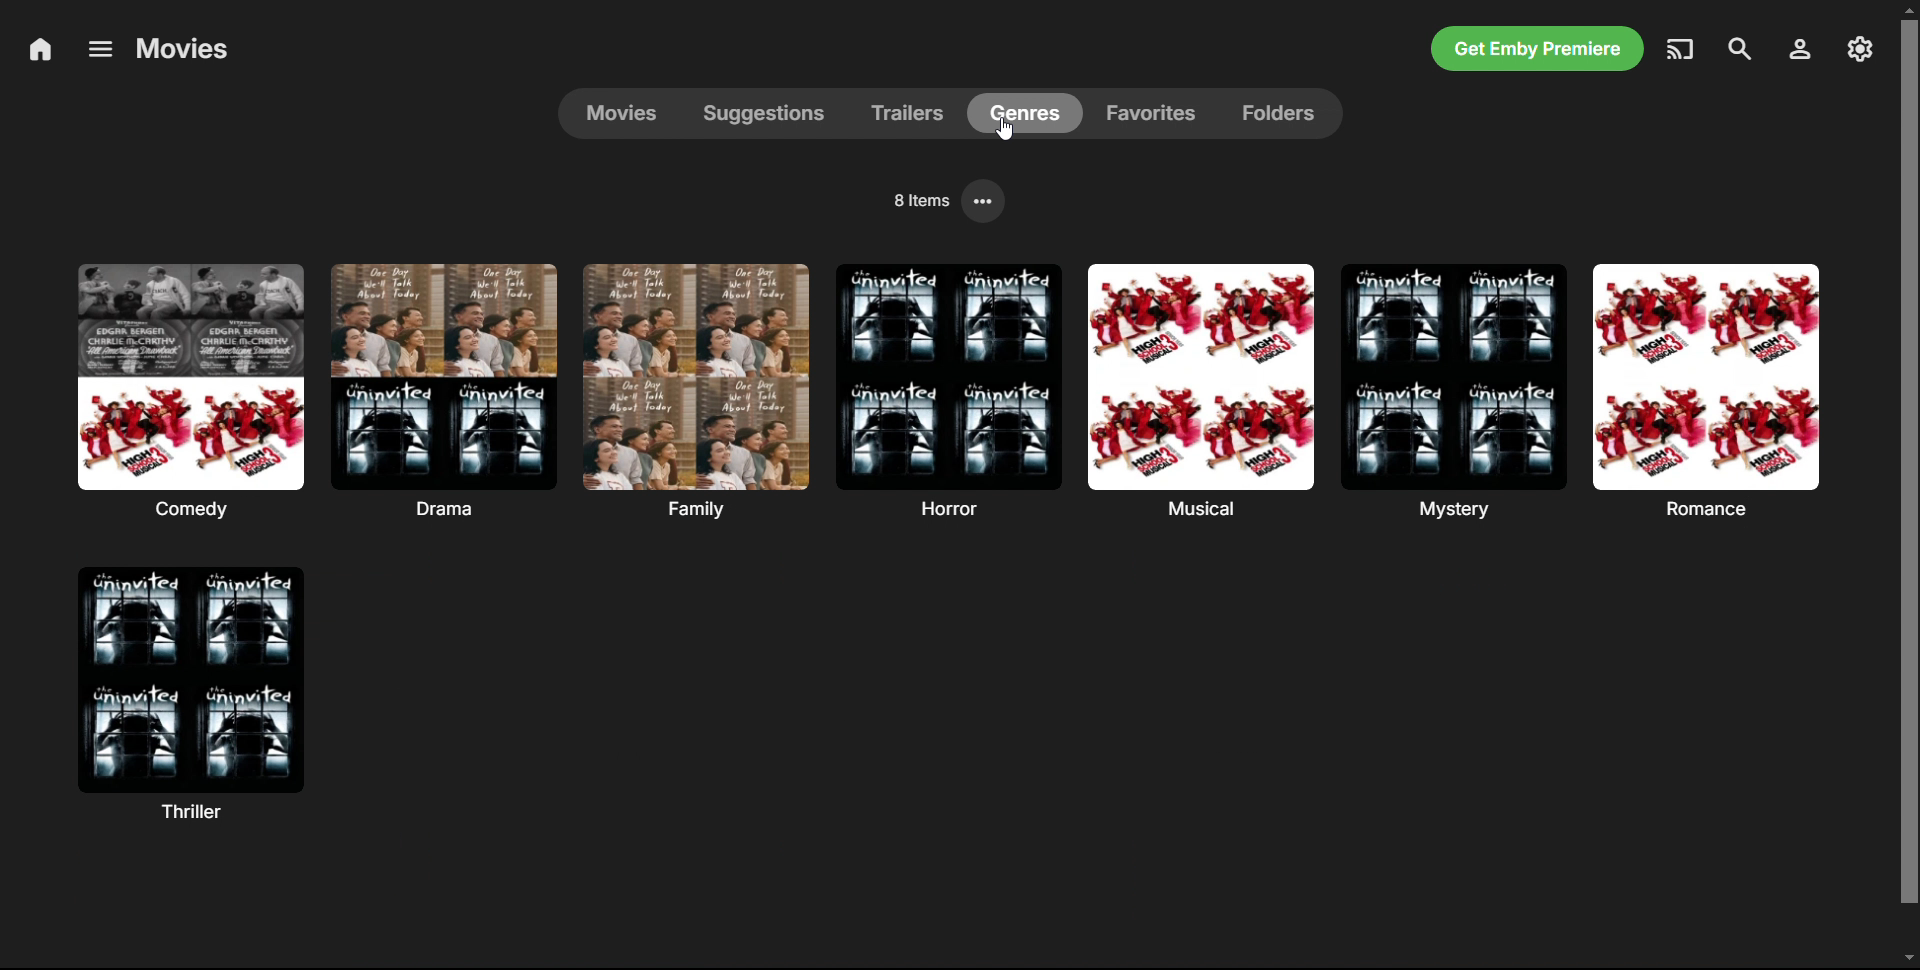 This screenshot has height=970, width=1920. I want to click on options, so click(987, 201).